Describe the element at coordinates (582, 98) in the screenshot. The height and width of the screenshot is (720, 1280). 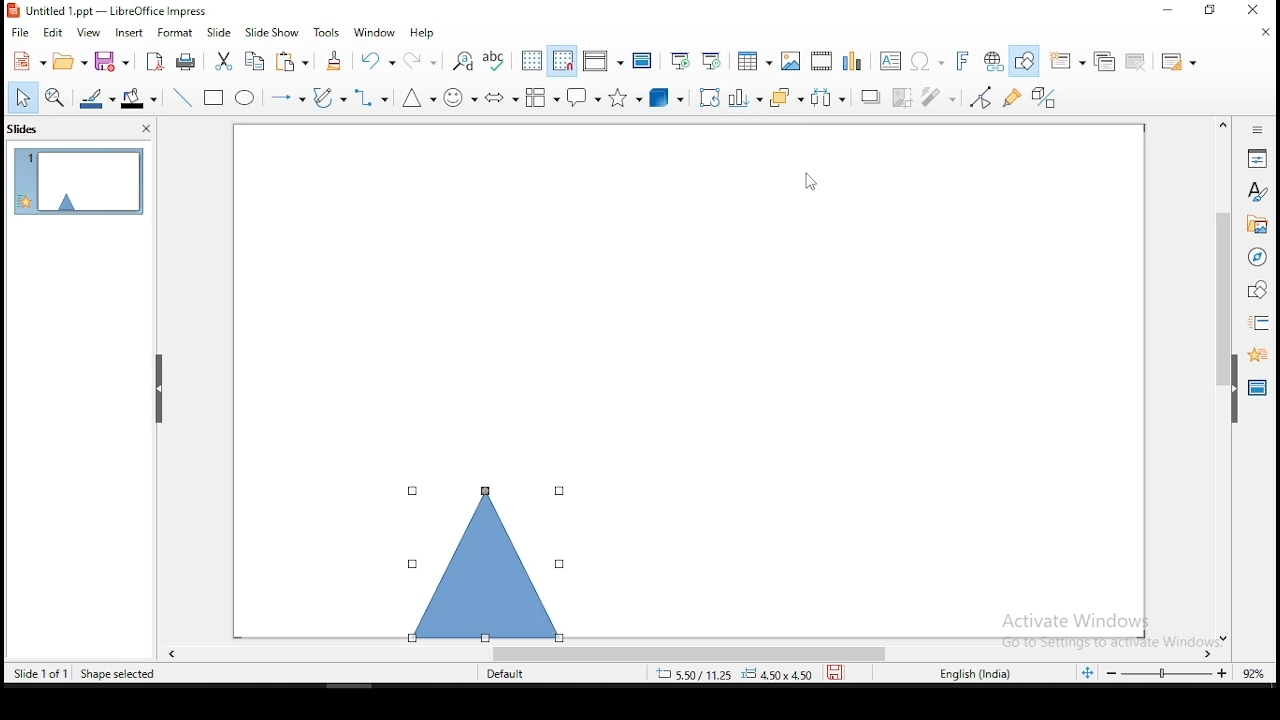
I see `callout shapes` at that location.